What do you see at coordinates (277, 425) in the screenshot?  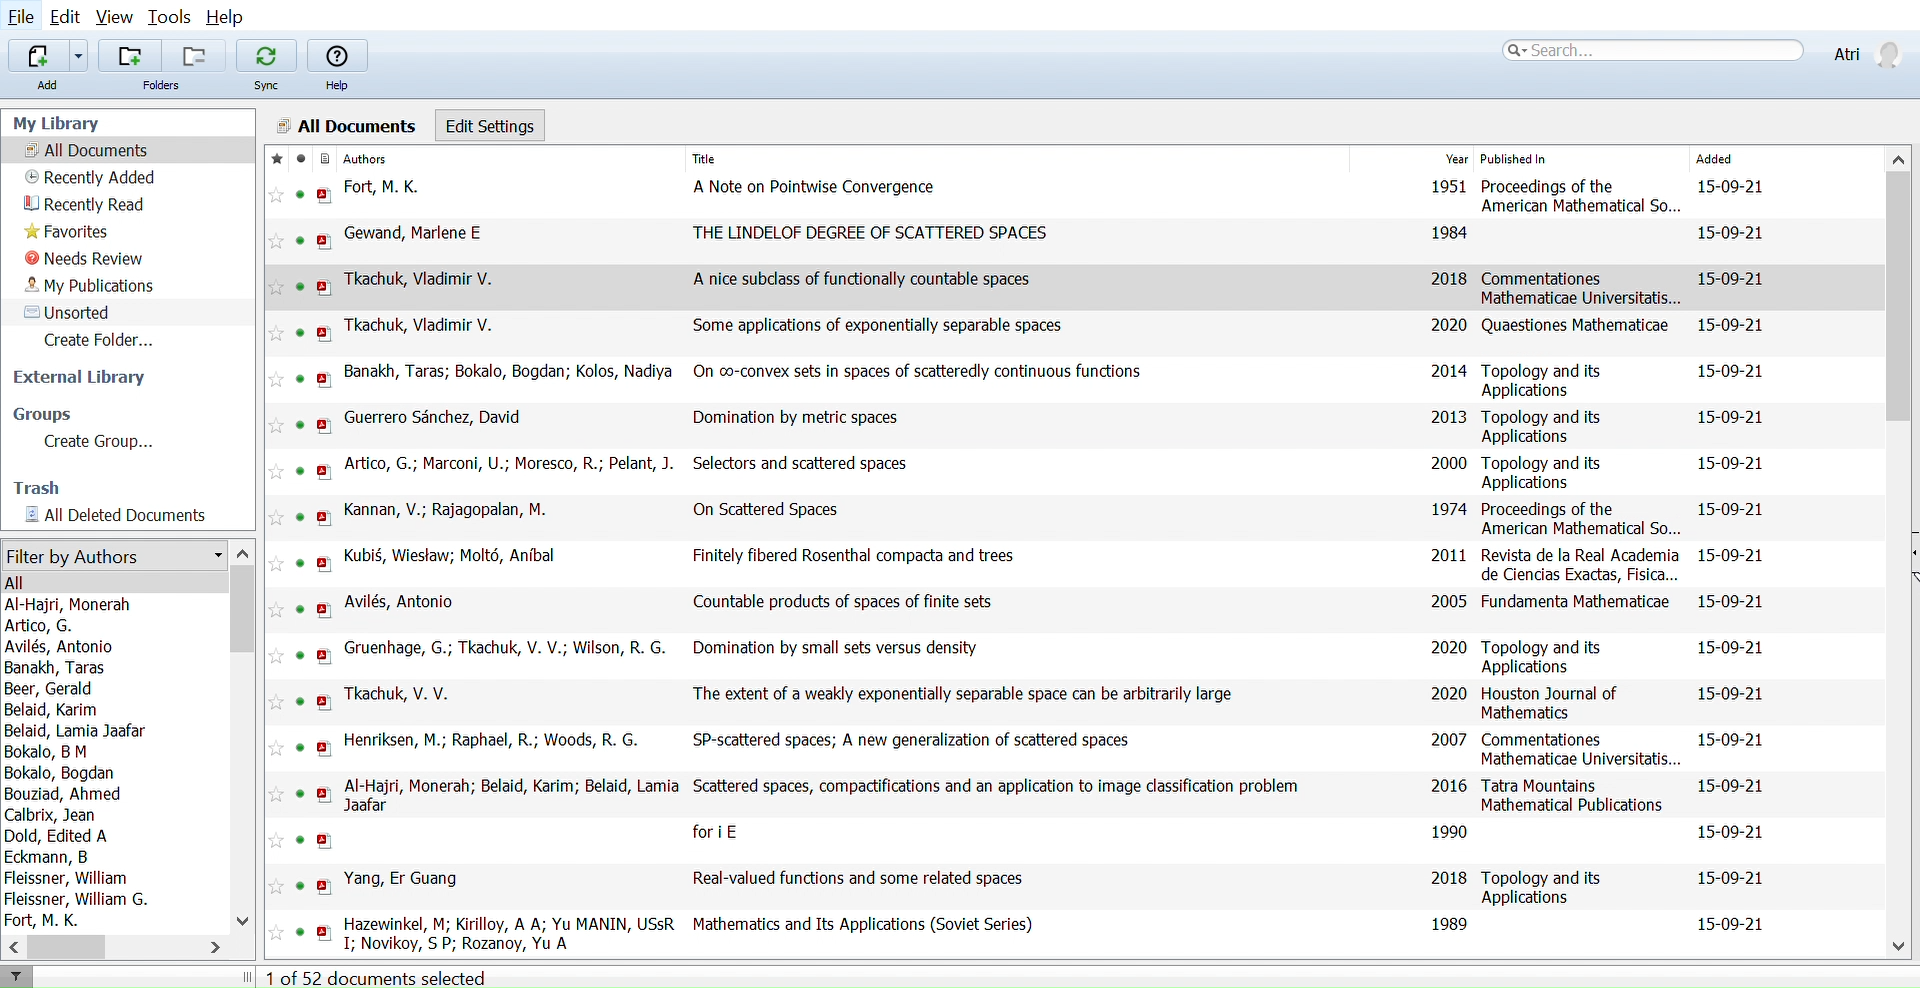 I see `Add this reference to favorites` at bounding box center [277, 425].